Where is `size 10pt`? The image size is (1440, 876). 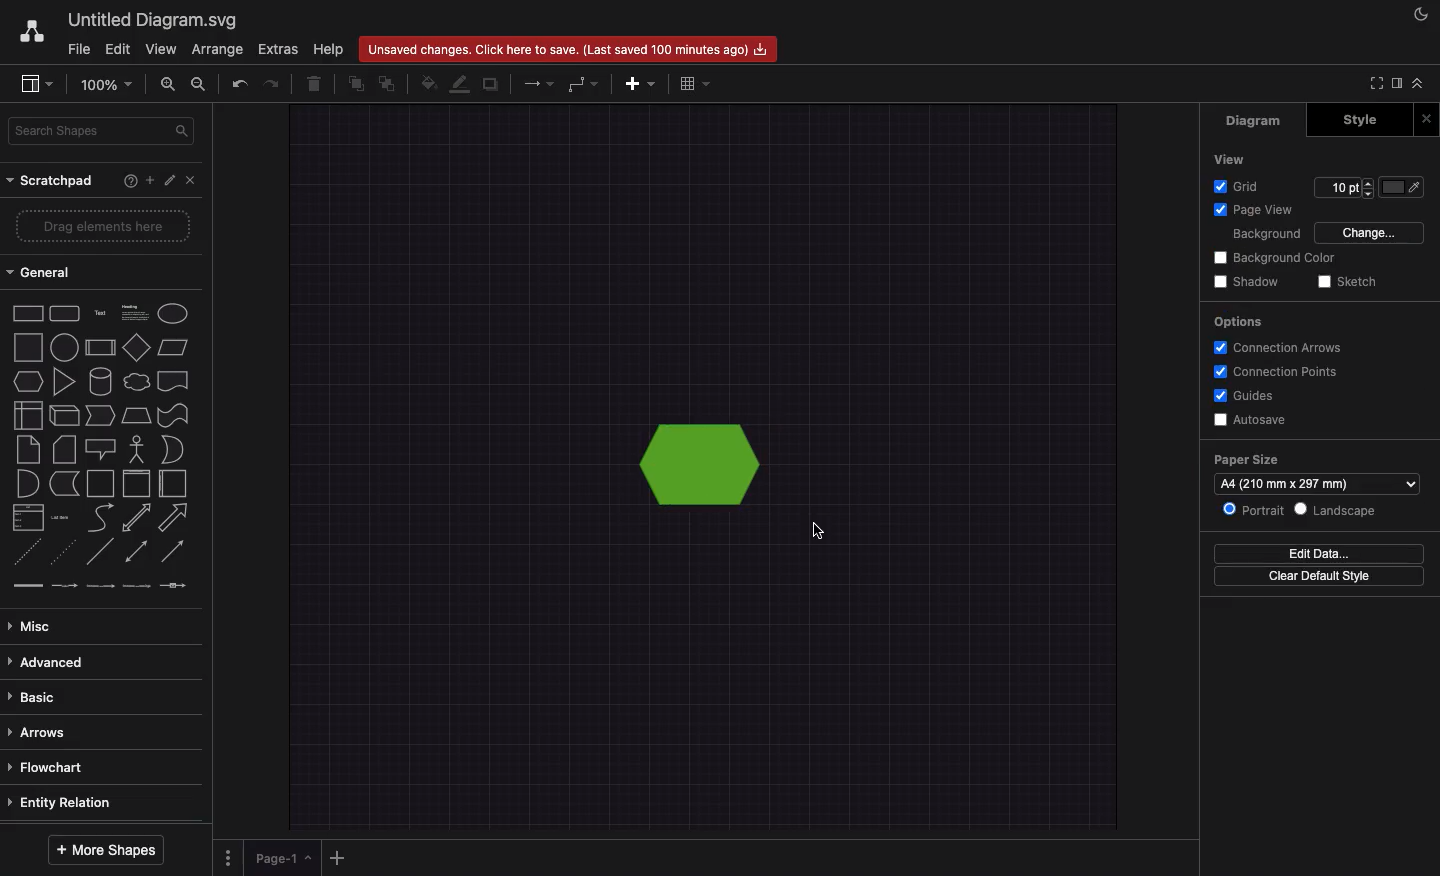 size 10pt is located at coordinates (1343, 186).